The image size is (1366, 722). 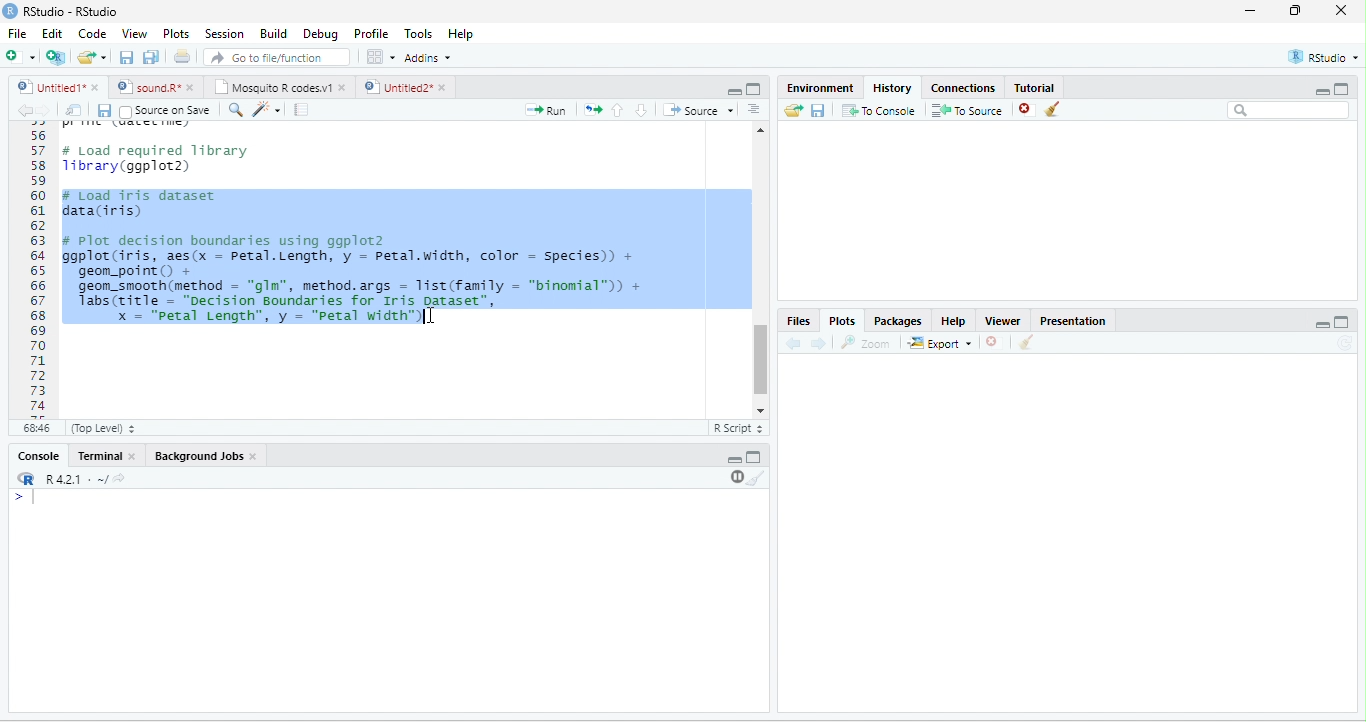 I want to click on compile report, so click(x=301, y=109).